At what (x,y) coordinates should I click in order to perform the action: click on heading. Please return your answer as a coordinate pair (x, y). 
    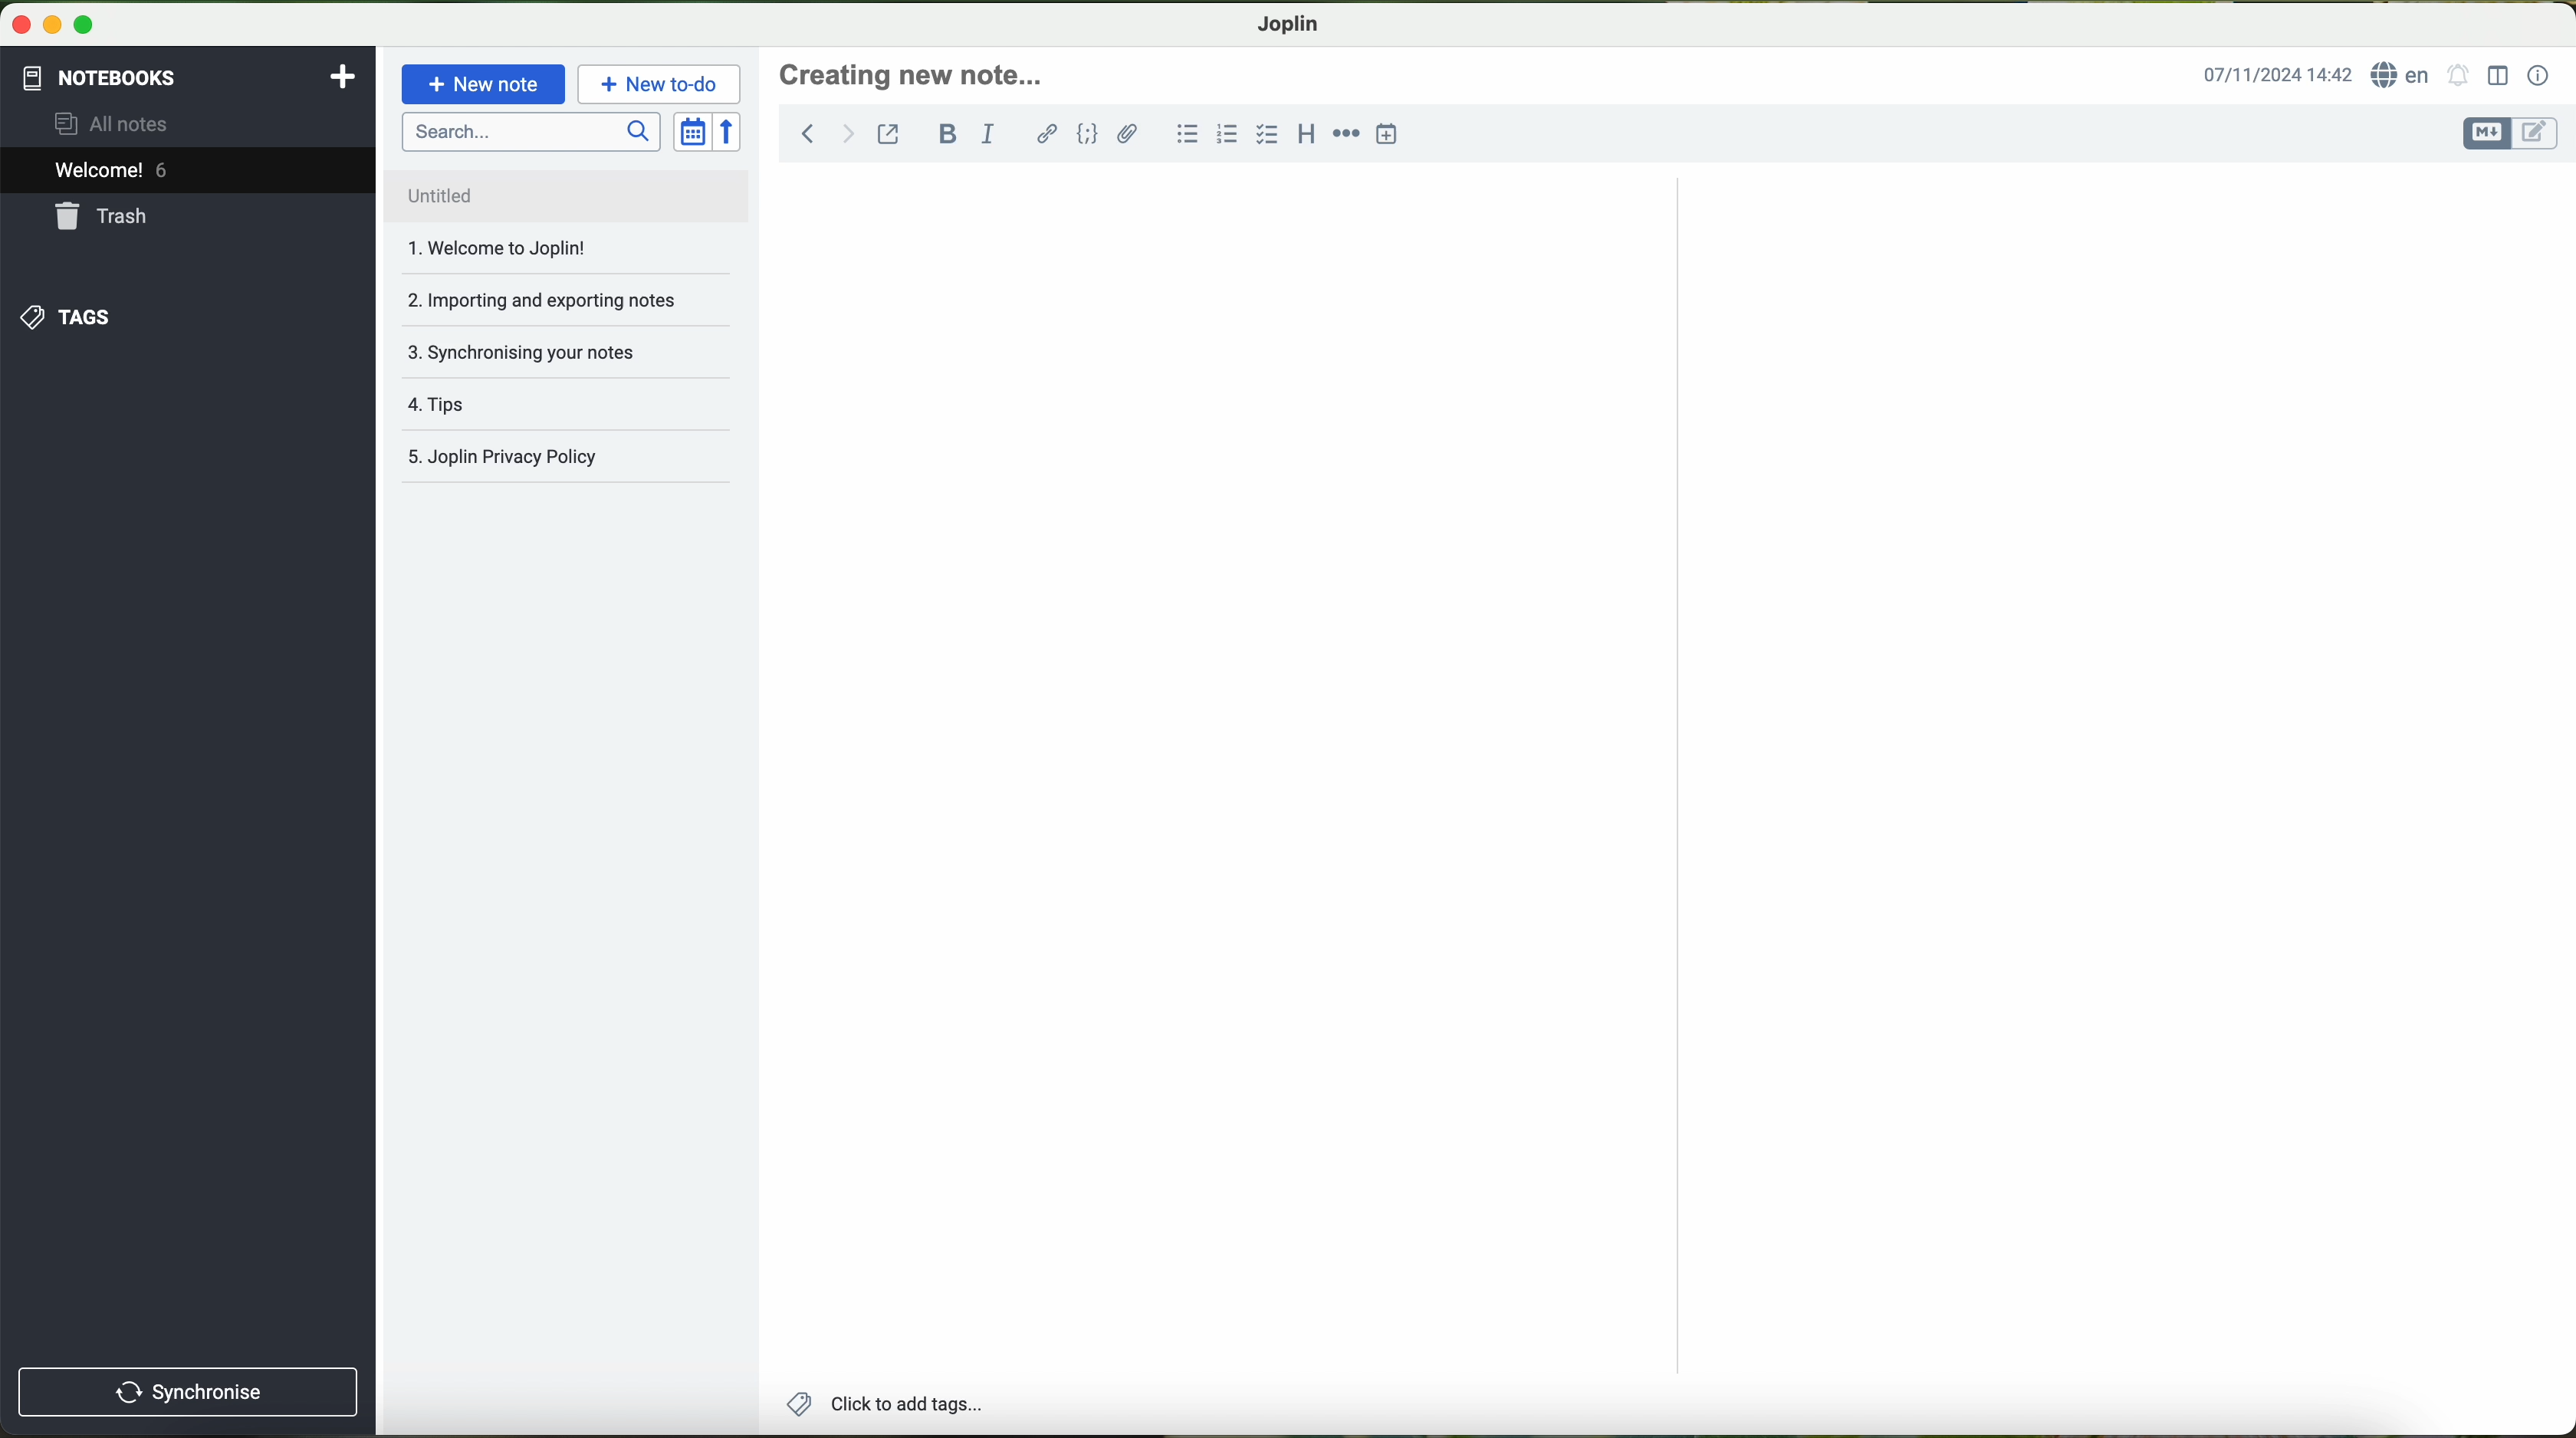
    Looking at the image, I should click on (1309, 136).